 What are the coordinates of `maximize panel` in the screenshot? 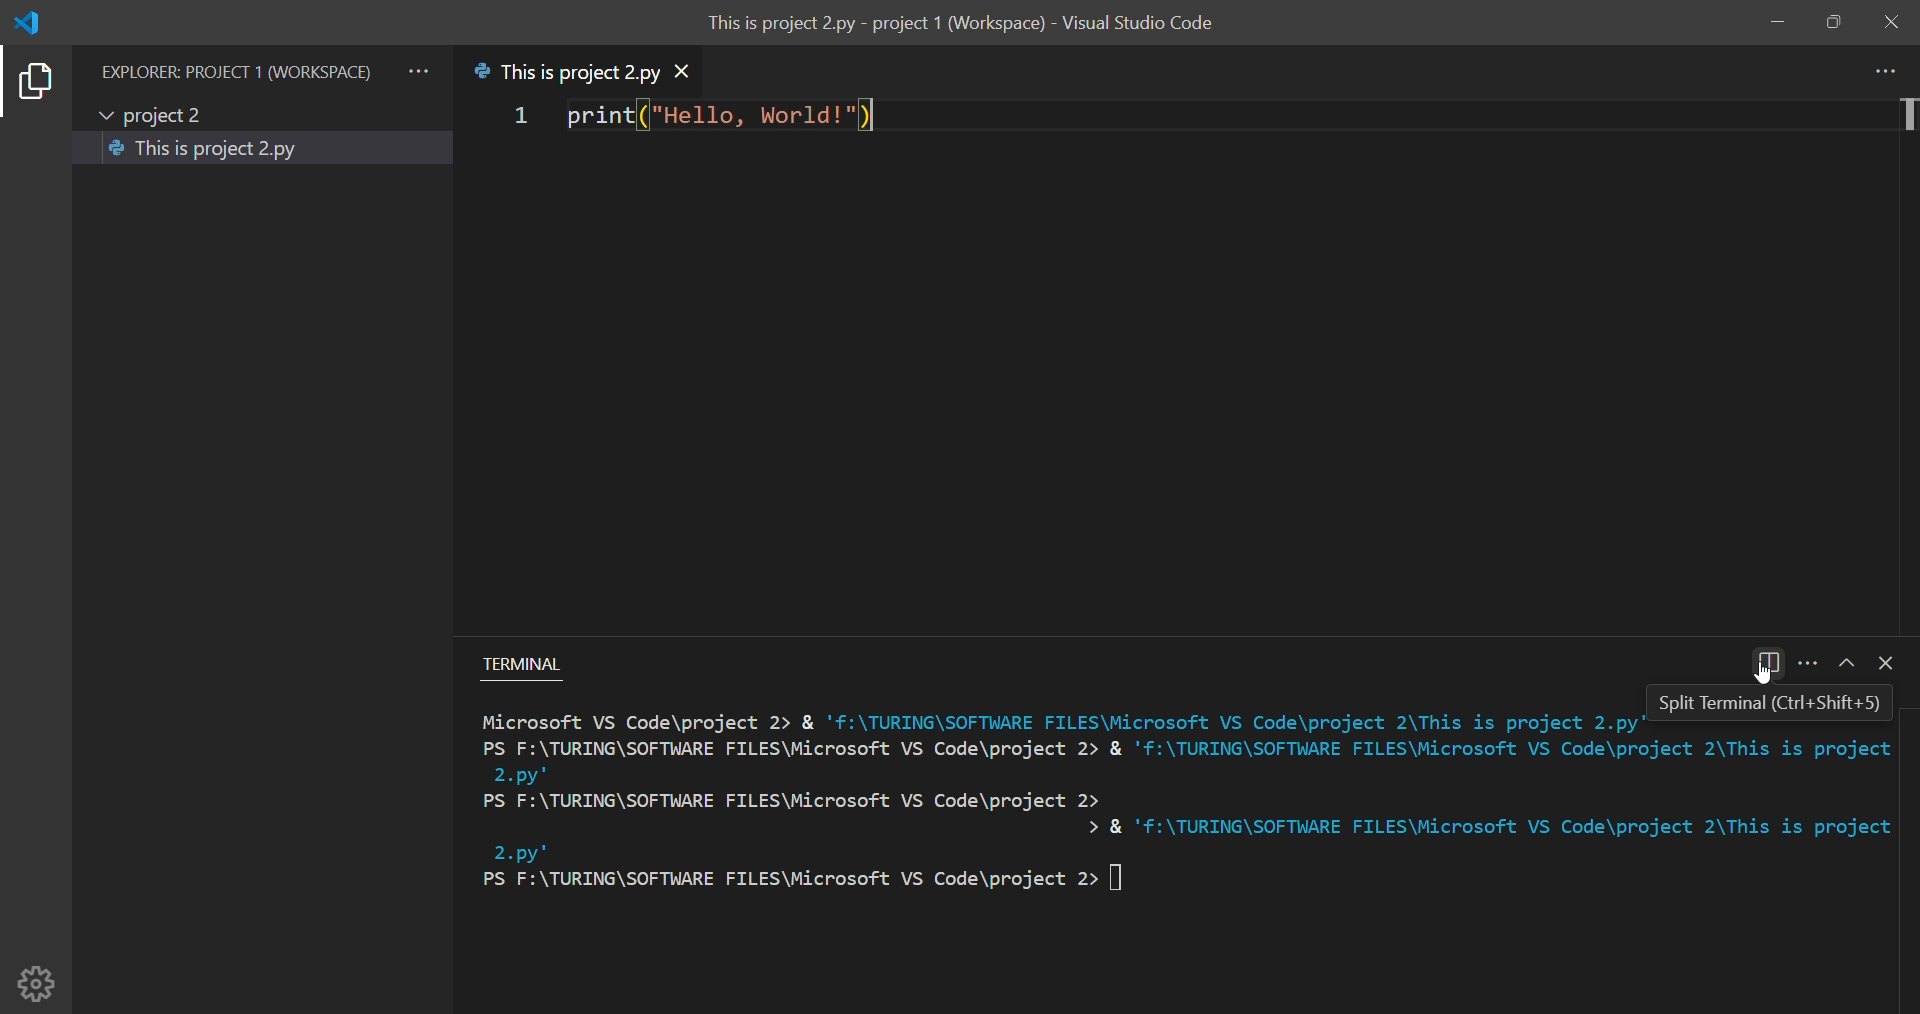 It's located at (1843, 664).